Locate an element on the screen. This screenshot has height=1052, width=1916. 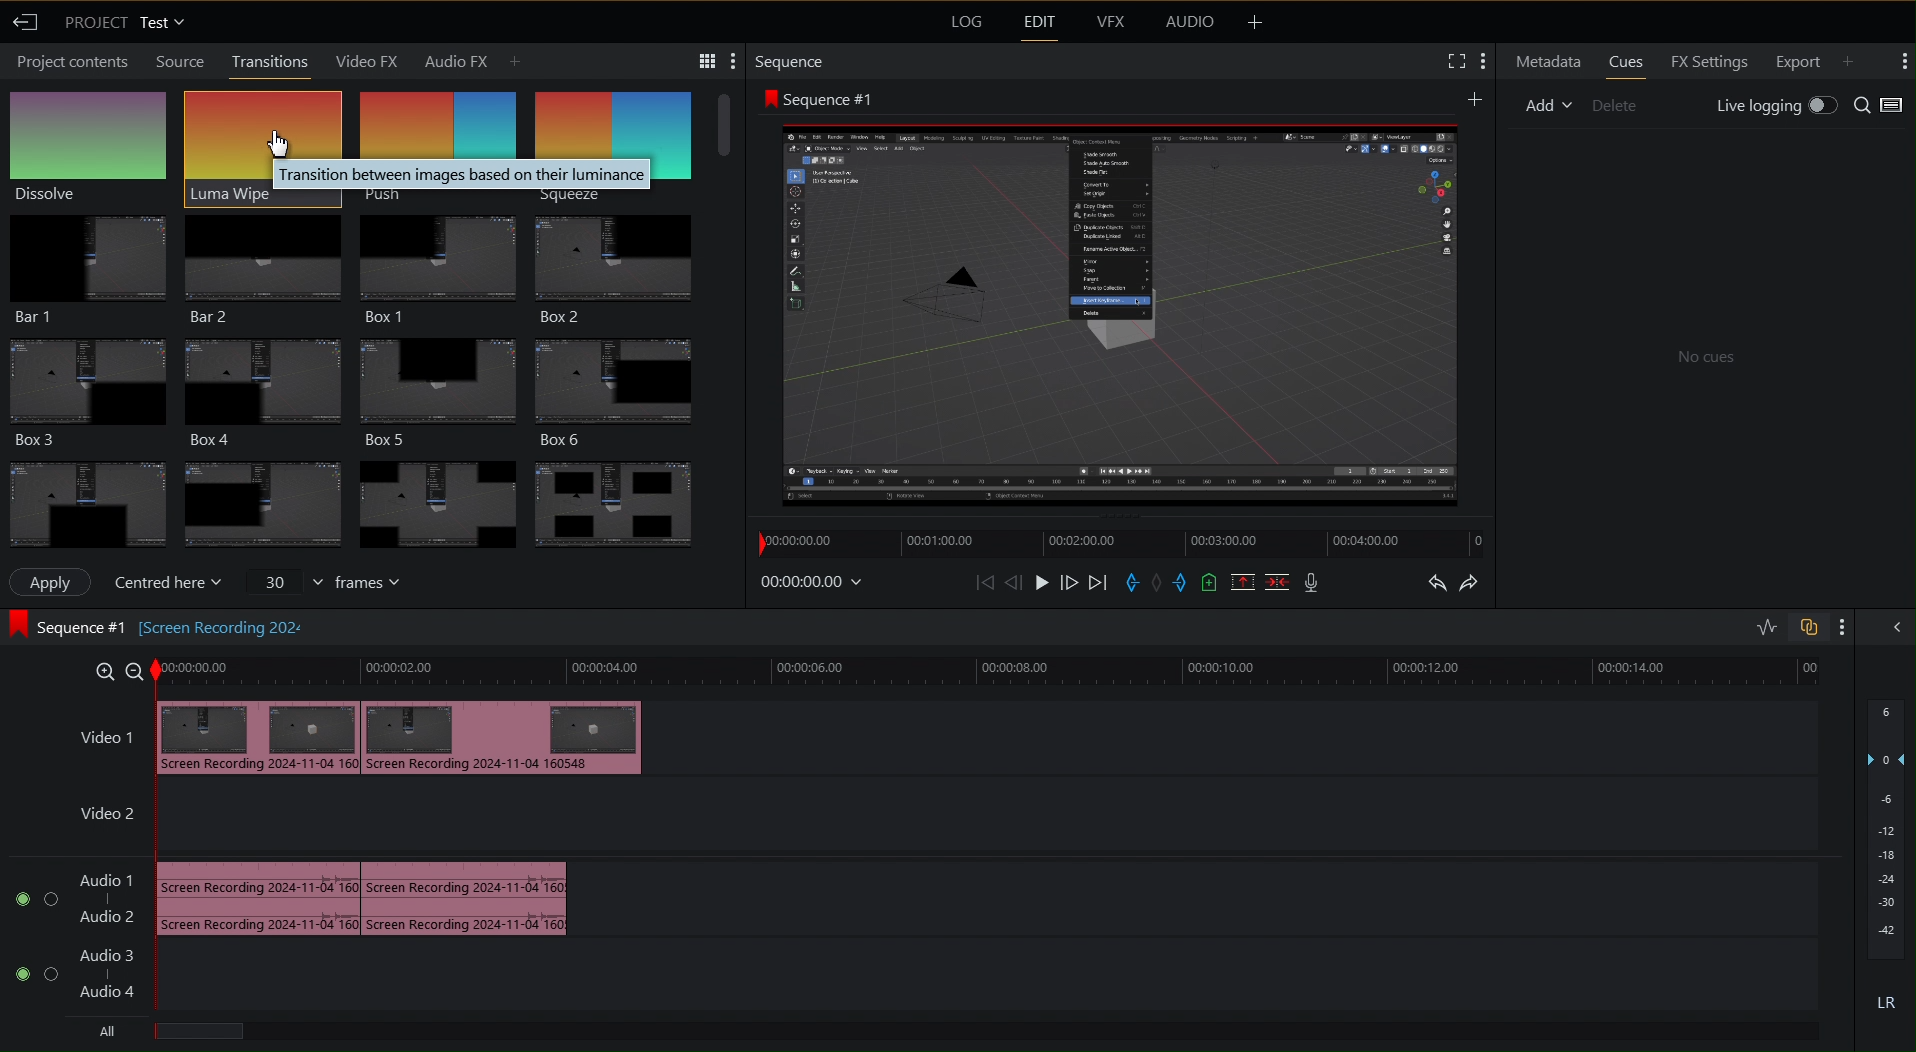
Timestamp is located at coordinates (816, 582).